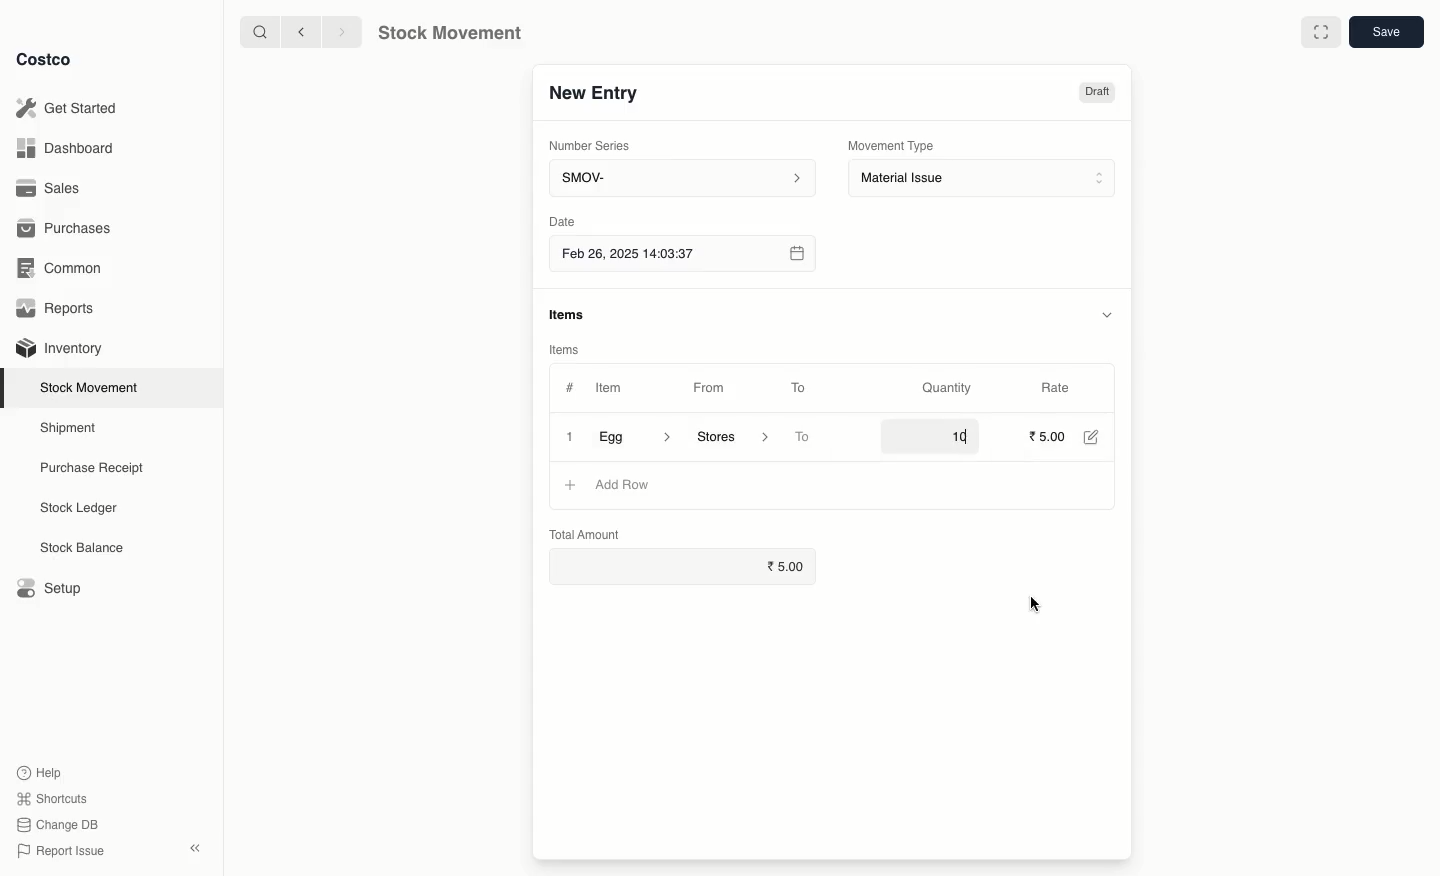 This screenshot has height=876, width=1440. What do you see at coordinates (1110, 313) in the screenshot?
I see `hide` at bounding box center [1110, 313].